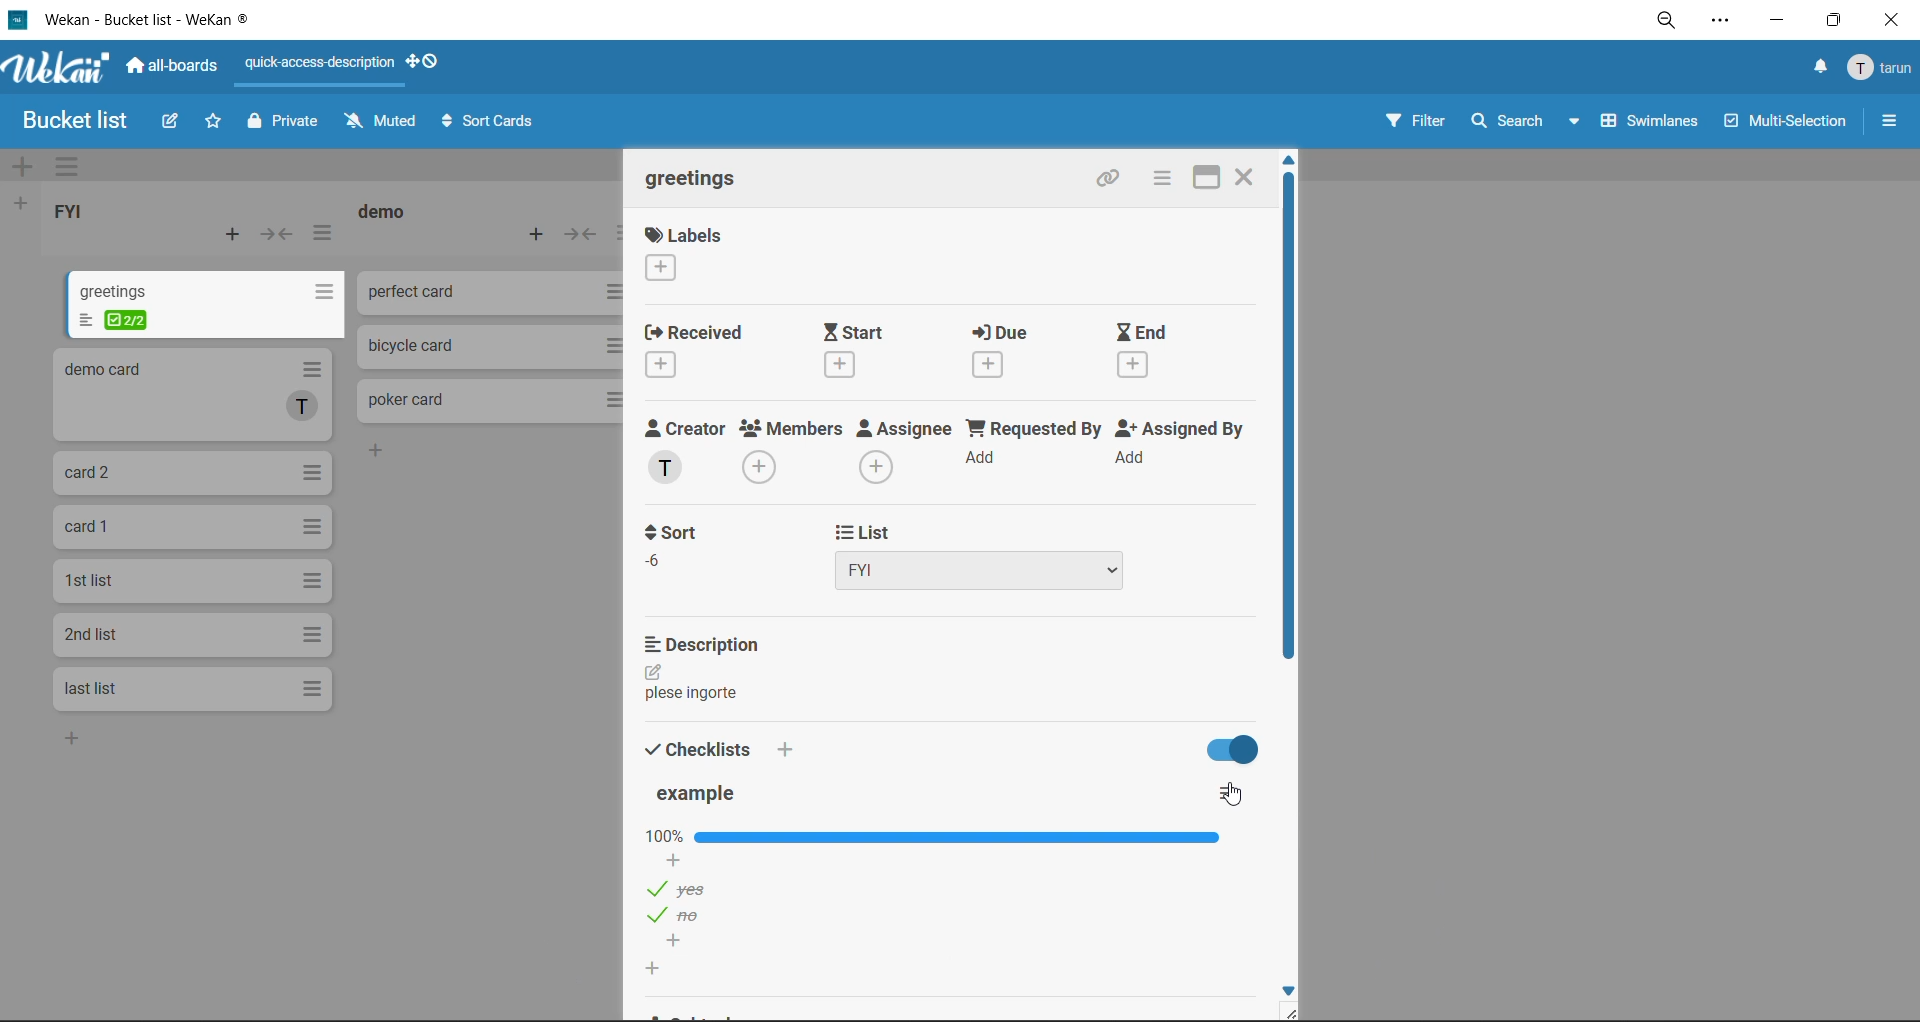 Image resolution: width=1920 pixels, height=1022 pixels. What do you see at coordinates (1651, 124) in the screenshot?
I see `swimlanes` at bounding box center [1651, 124].